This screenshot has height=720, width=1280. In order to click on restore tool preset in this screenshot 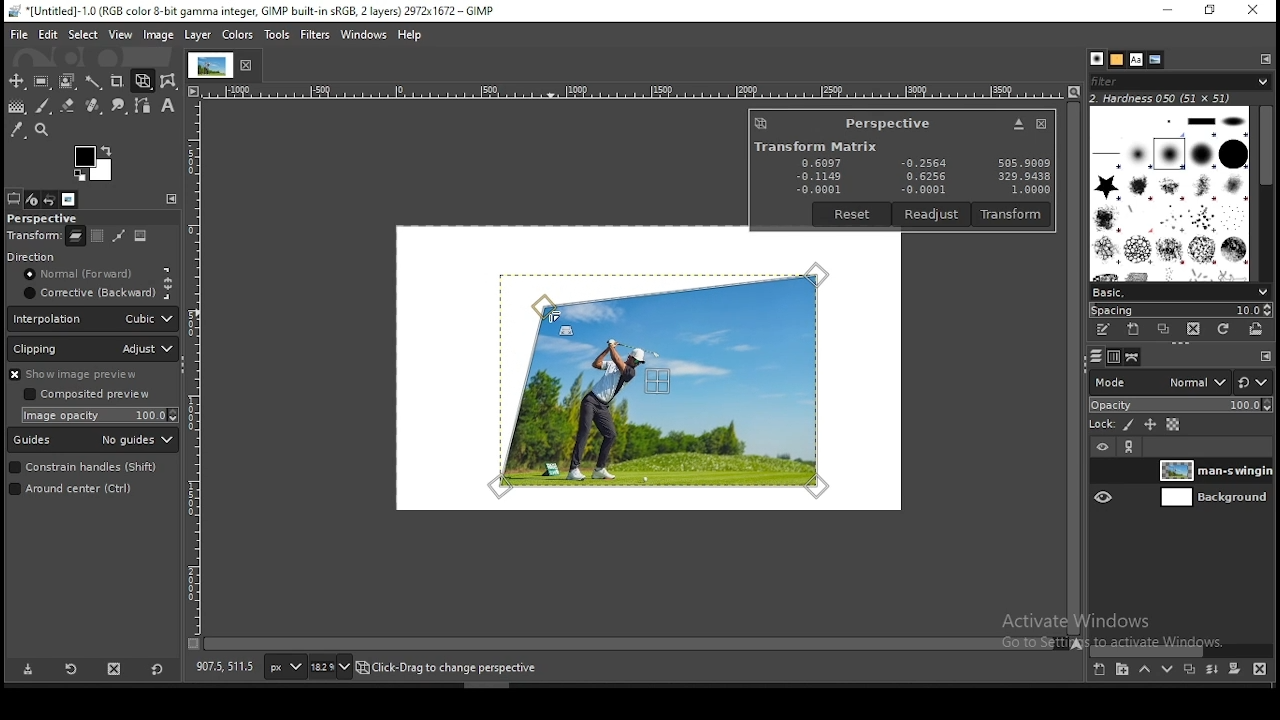, I will do `click(70, 669)`.